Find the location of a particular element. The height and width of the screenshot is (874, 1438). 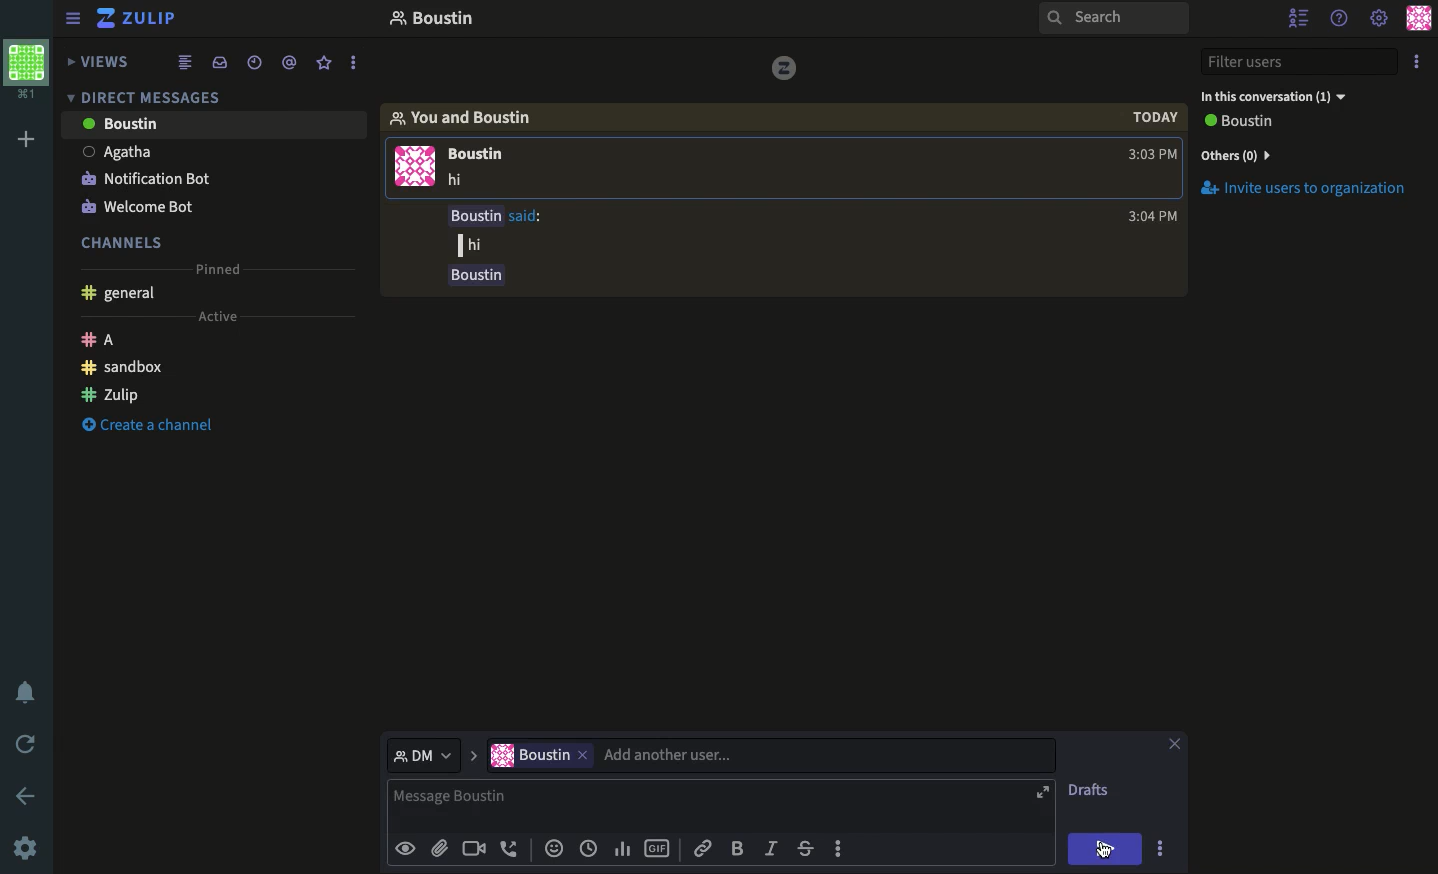

Phone call is located at coordinates (514, 849).